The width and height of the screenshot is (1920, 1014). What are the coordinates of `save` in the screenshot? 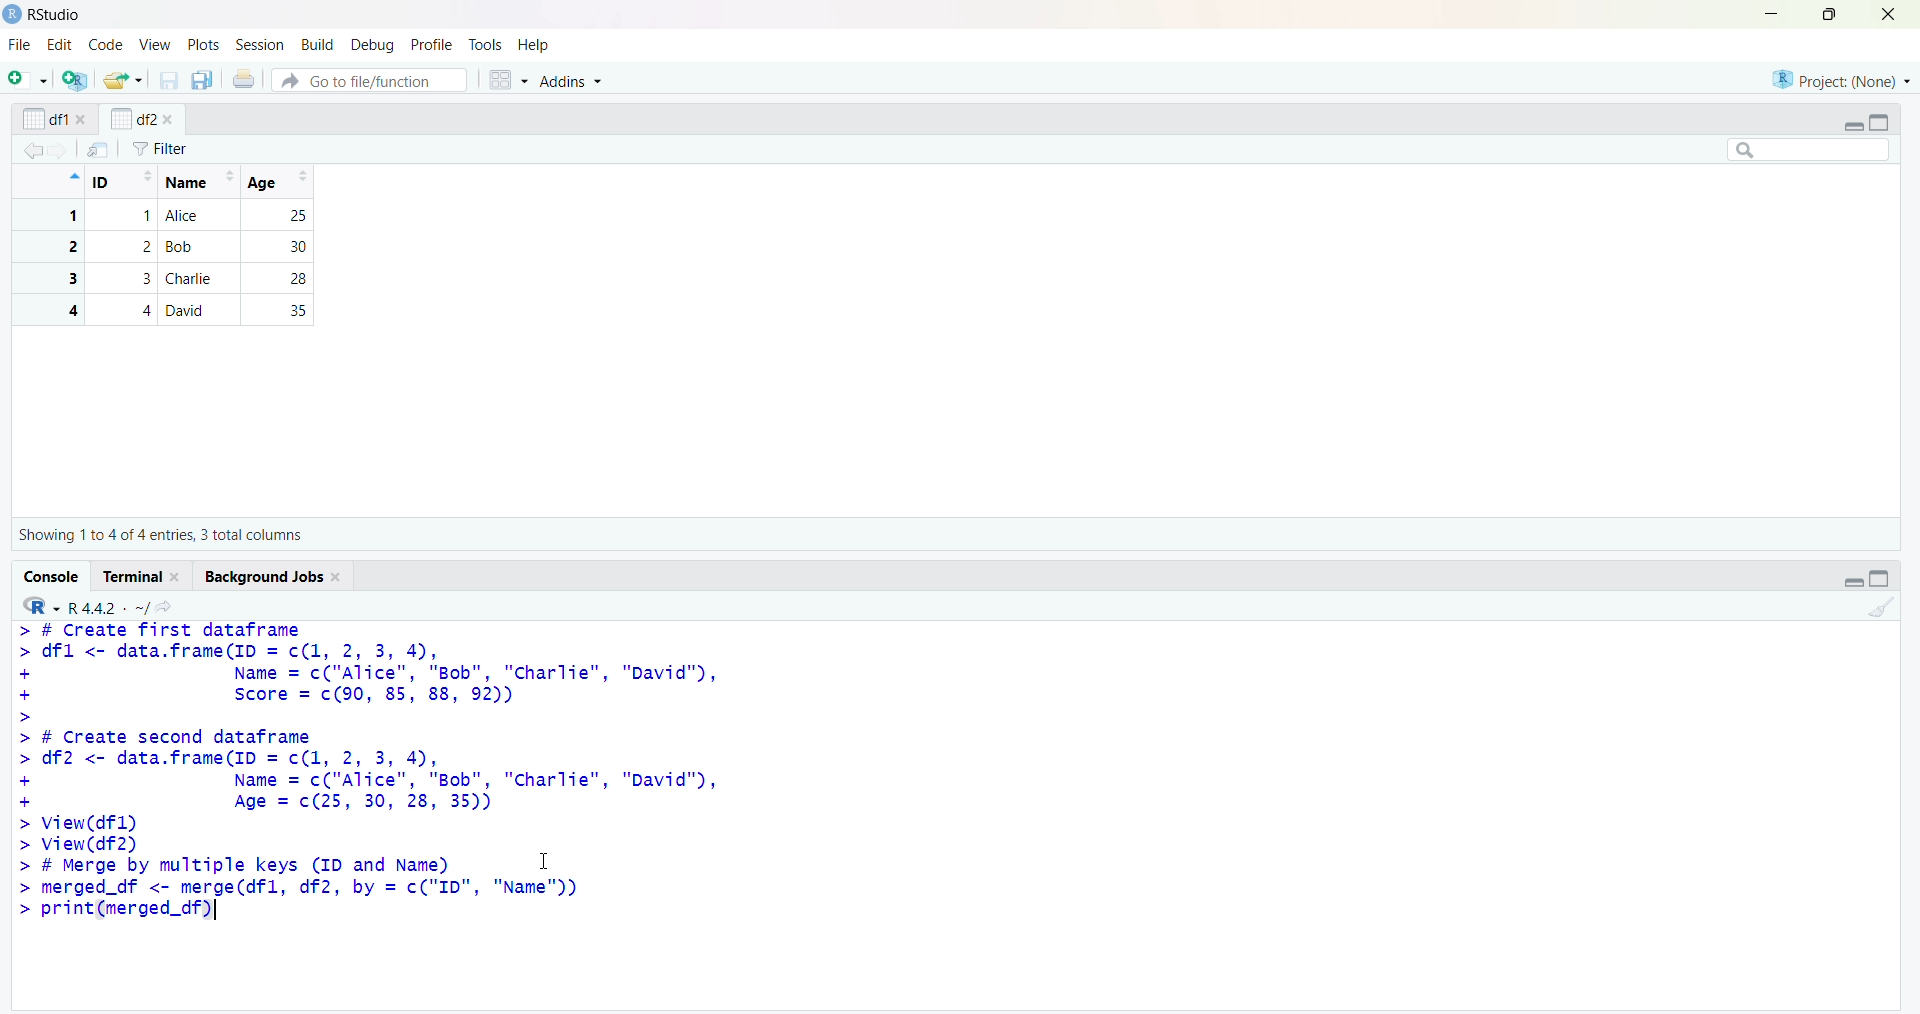 It's located at (170, 80).